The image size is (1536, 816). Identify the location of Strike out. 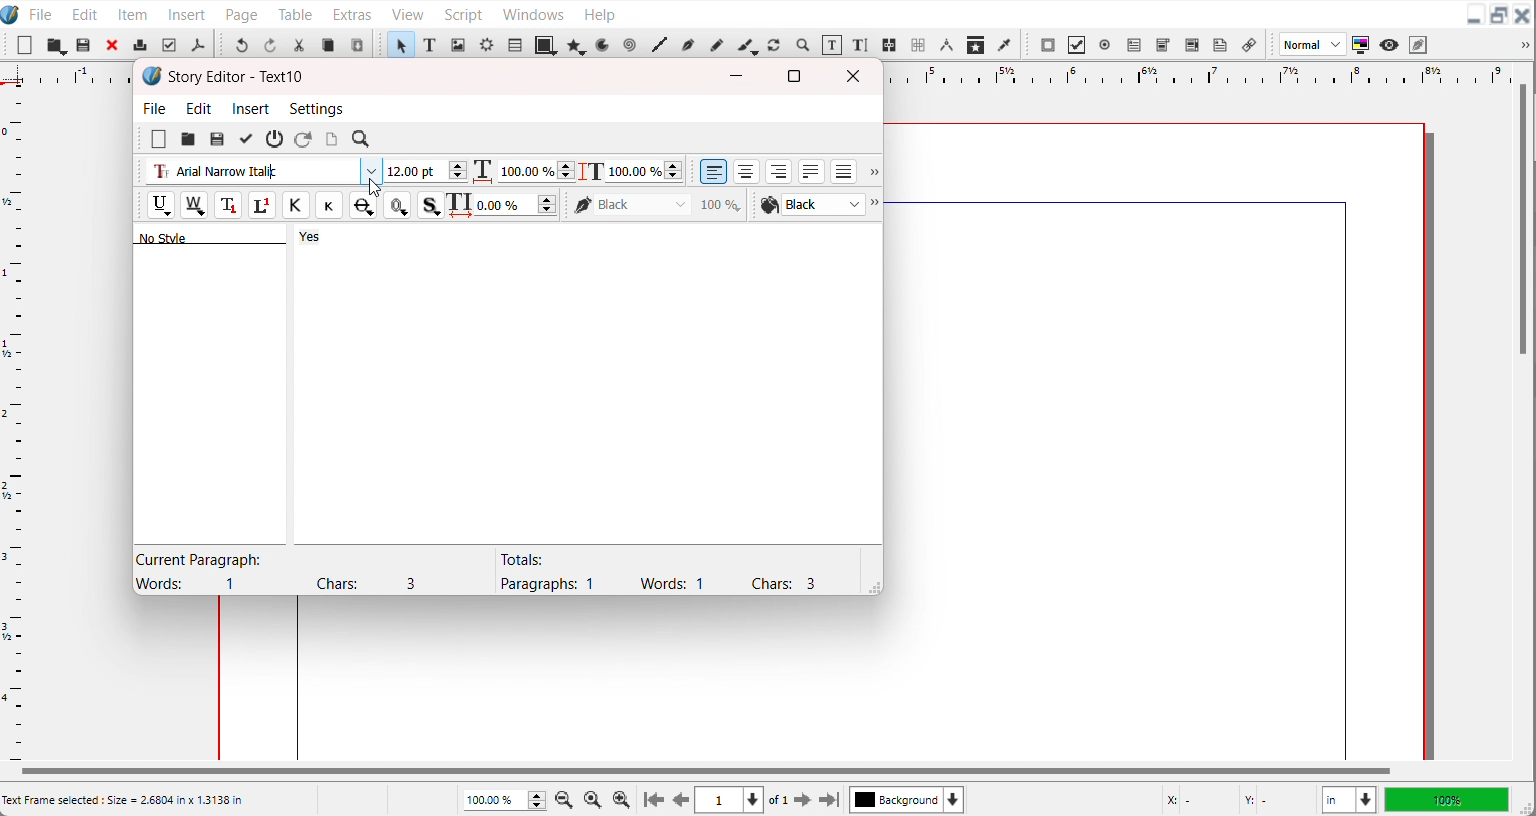
(361, 205).